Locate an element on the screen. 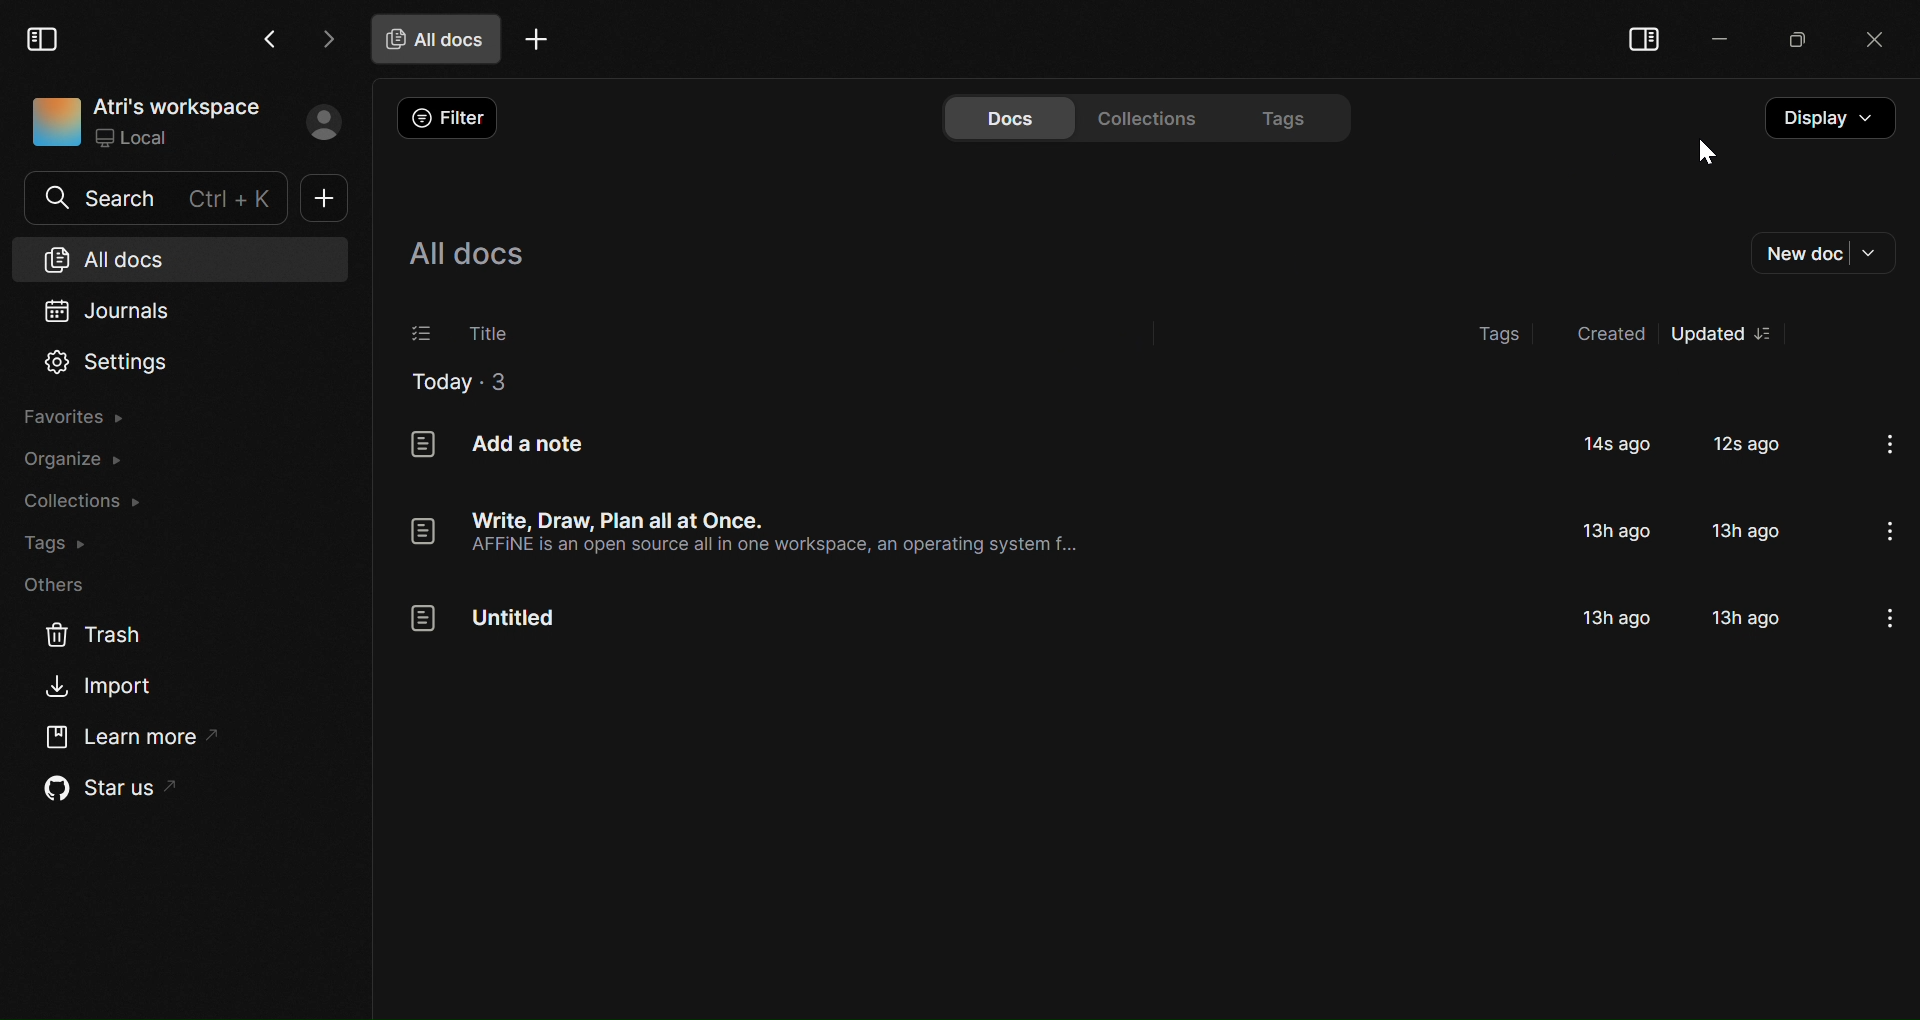 The image size is (1920, 1020). icon is located at coordinates (422, 619).